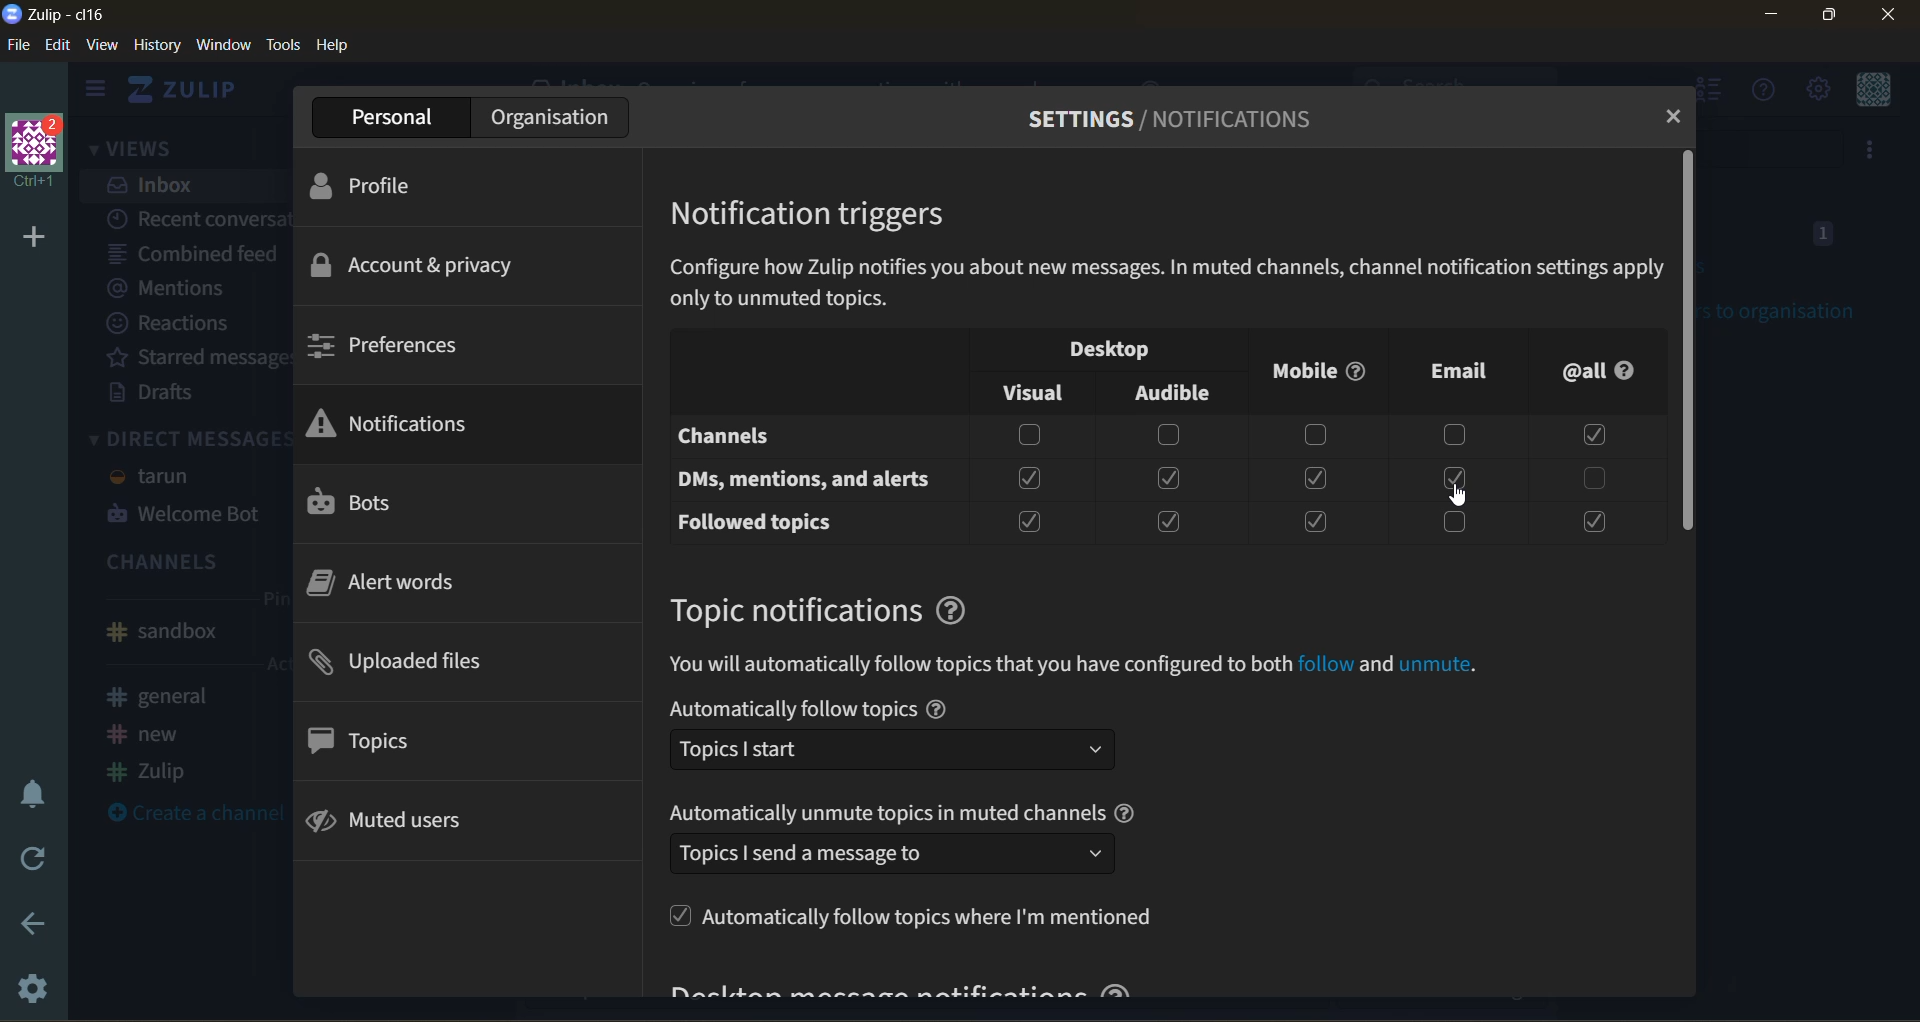 This screenshot has height=1022, width=1920. Describe the element at coordinates (1314, 478) in the screenshot. I see `checkbox` at that location.